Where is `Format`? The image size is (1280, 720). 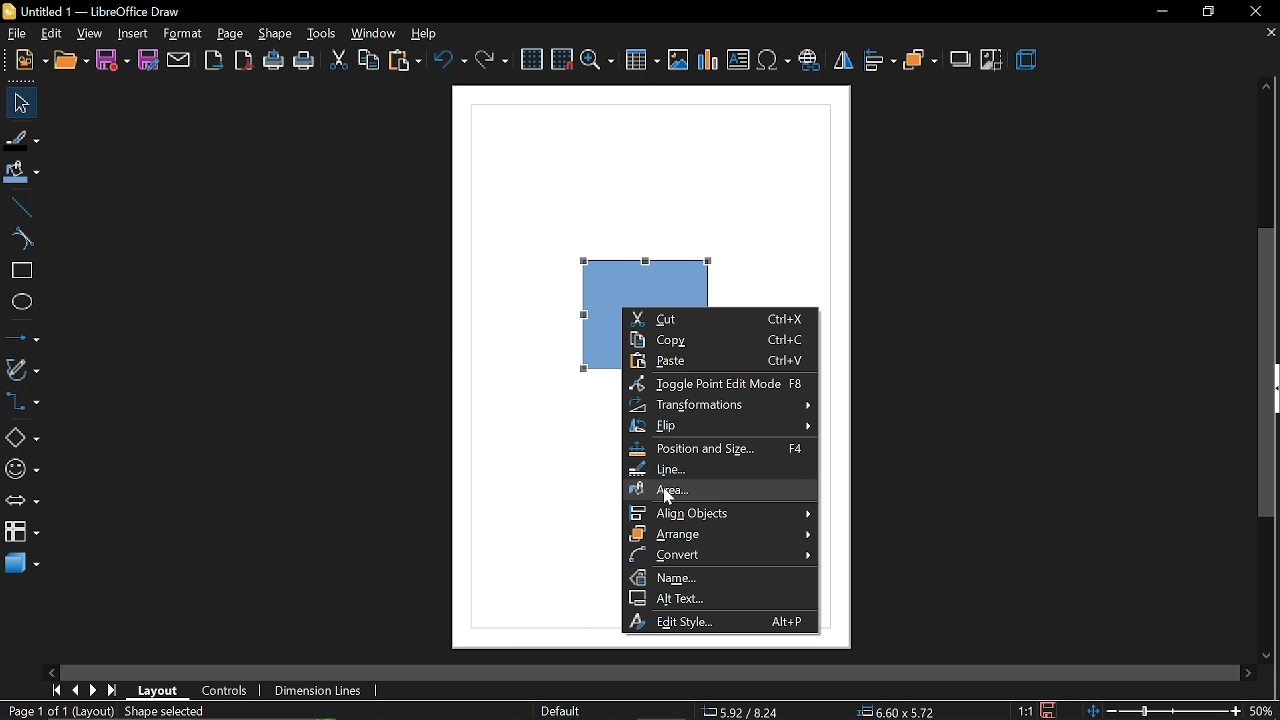
Format is located at coordinates (185, 34).